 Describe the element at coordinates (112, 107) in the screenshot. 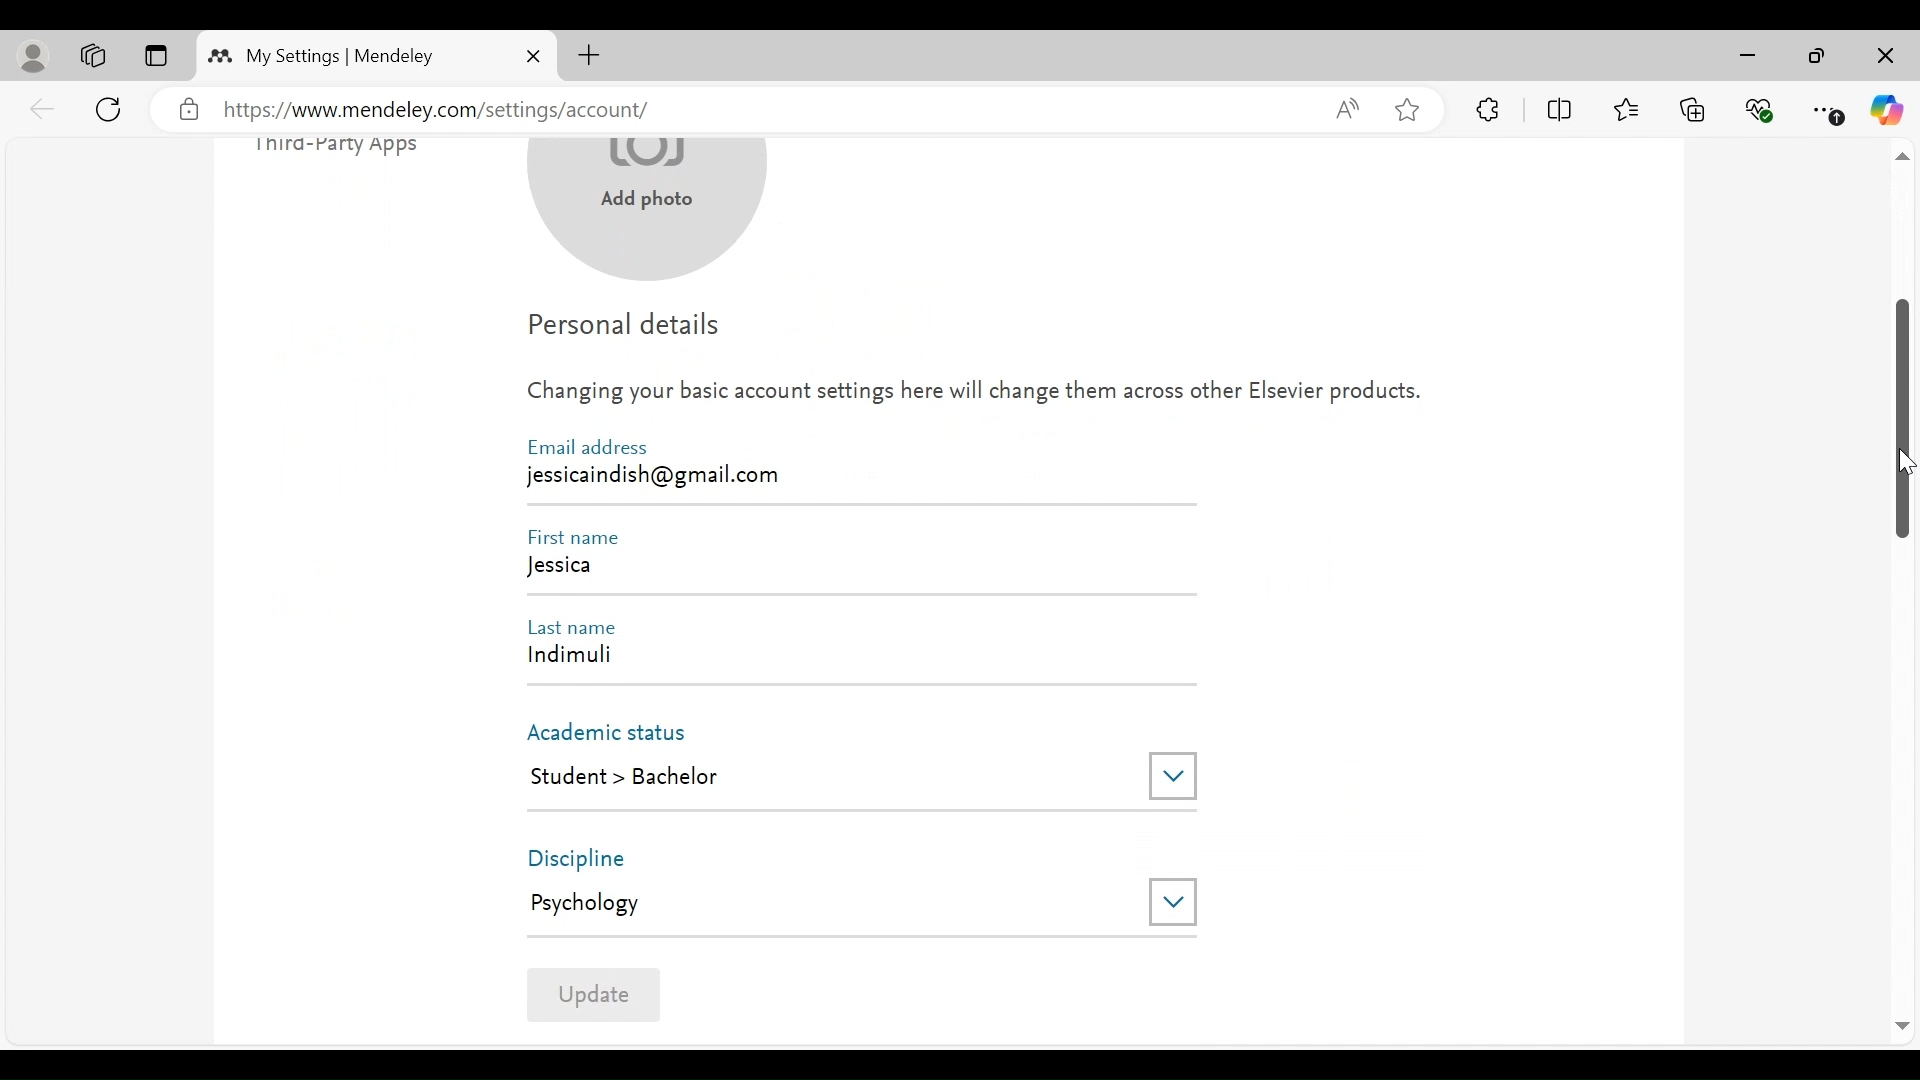

I see `Reload` at that location.